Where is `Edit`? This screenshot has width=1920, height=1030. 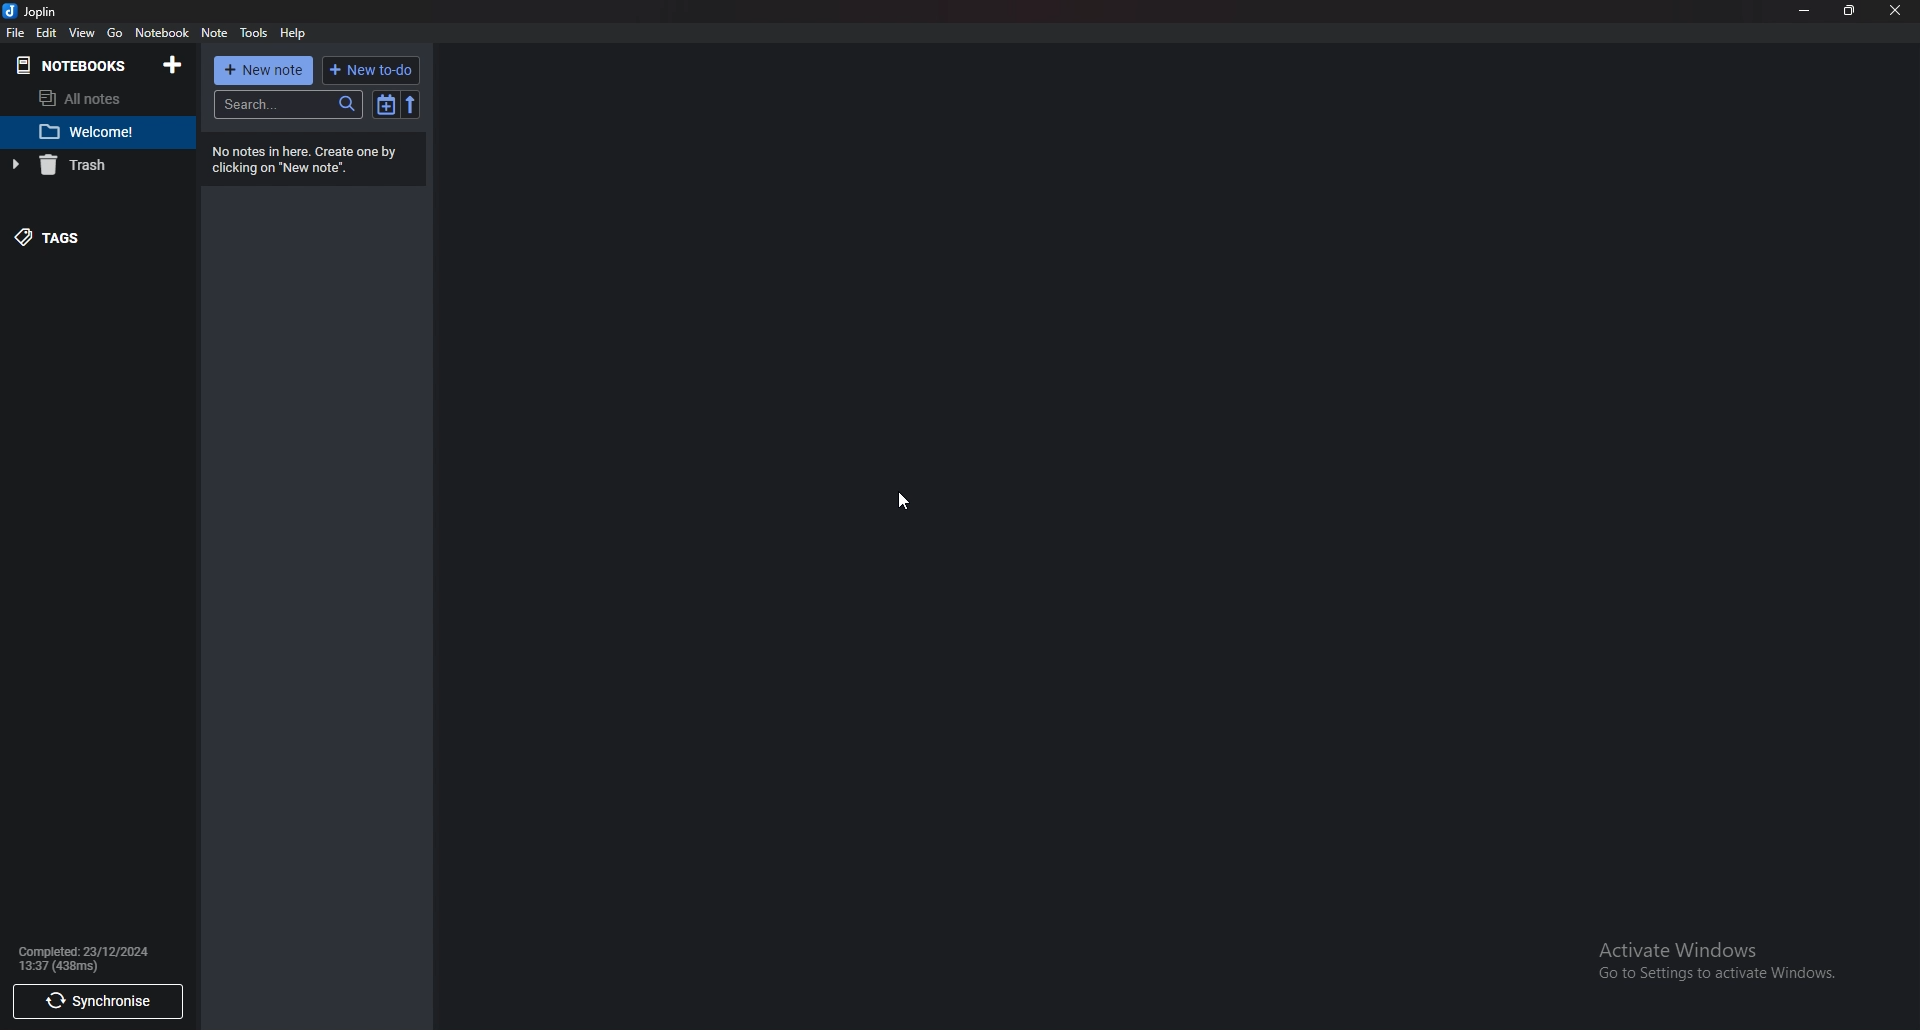
Edit is located at coordinates (47, 32).